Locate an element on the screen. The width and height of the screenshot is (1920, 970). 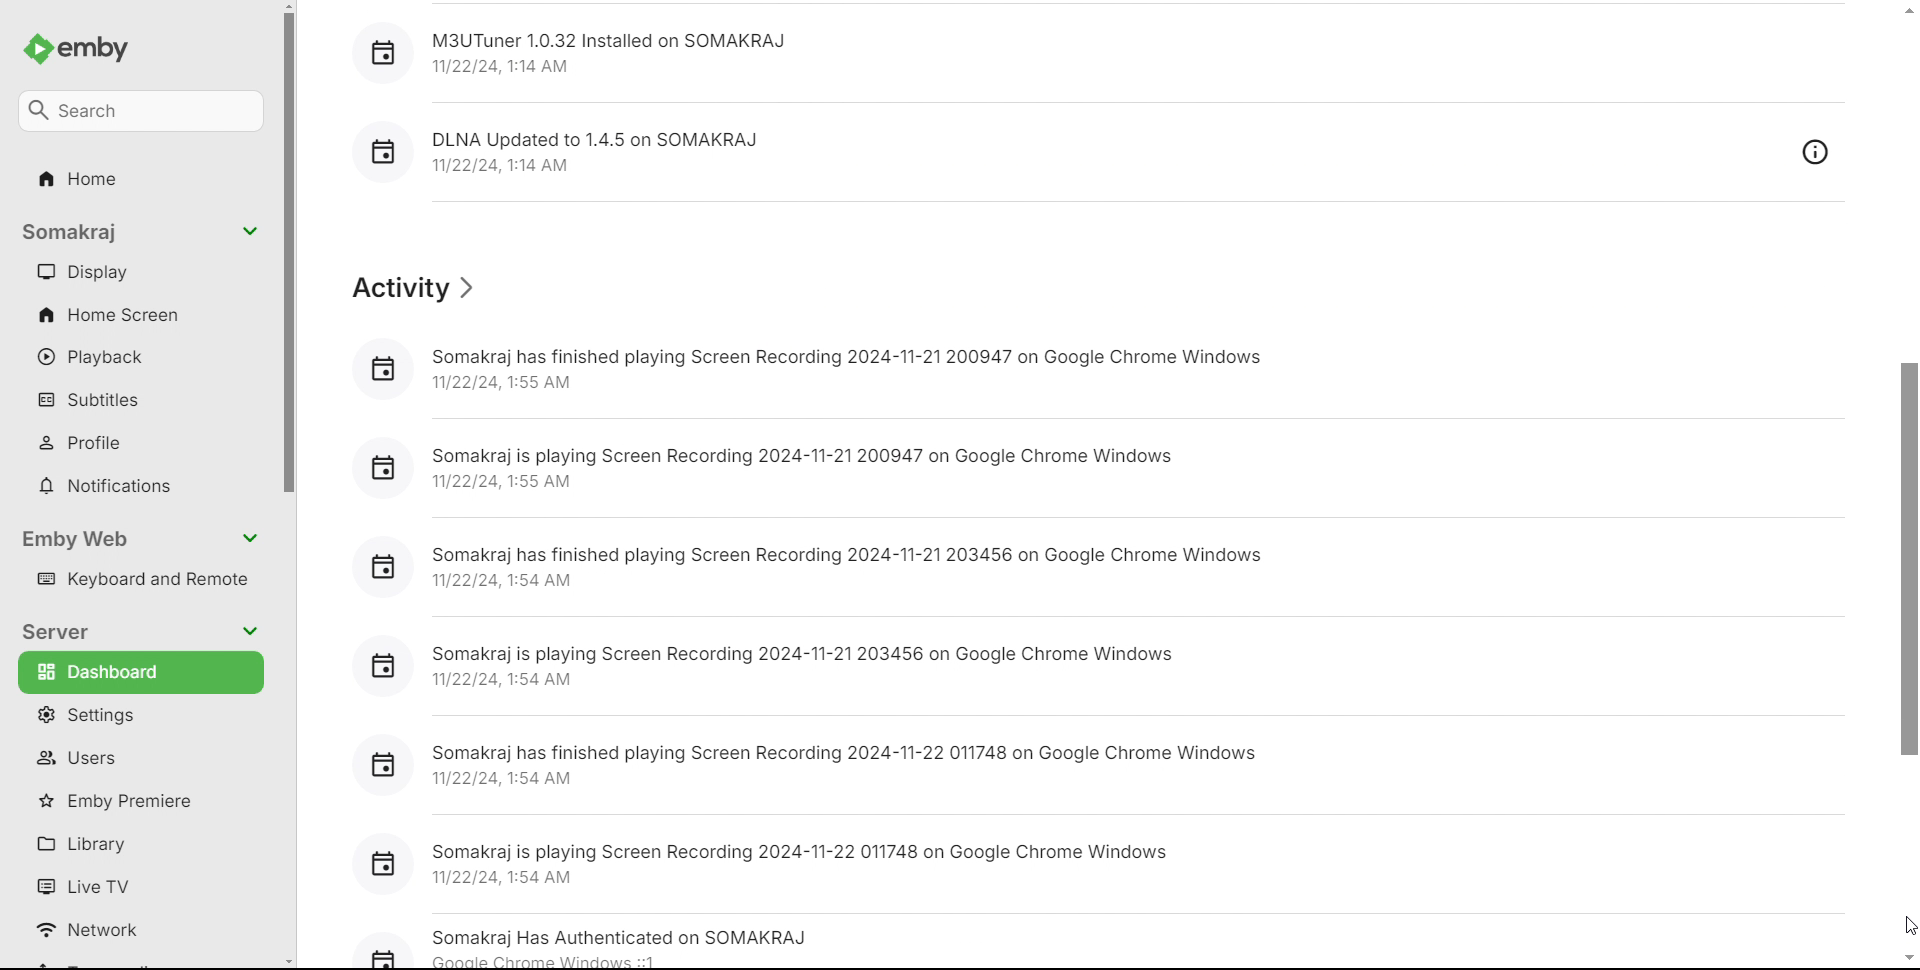
[] M3UTuner 1.0.32 Installed on SOMAKRAJ
1/22/24, 1:14 AM is located at coordinates (593, 52).